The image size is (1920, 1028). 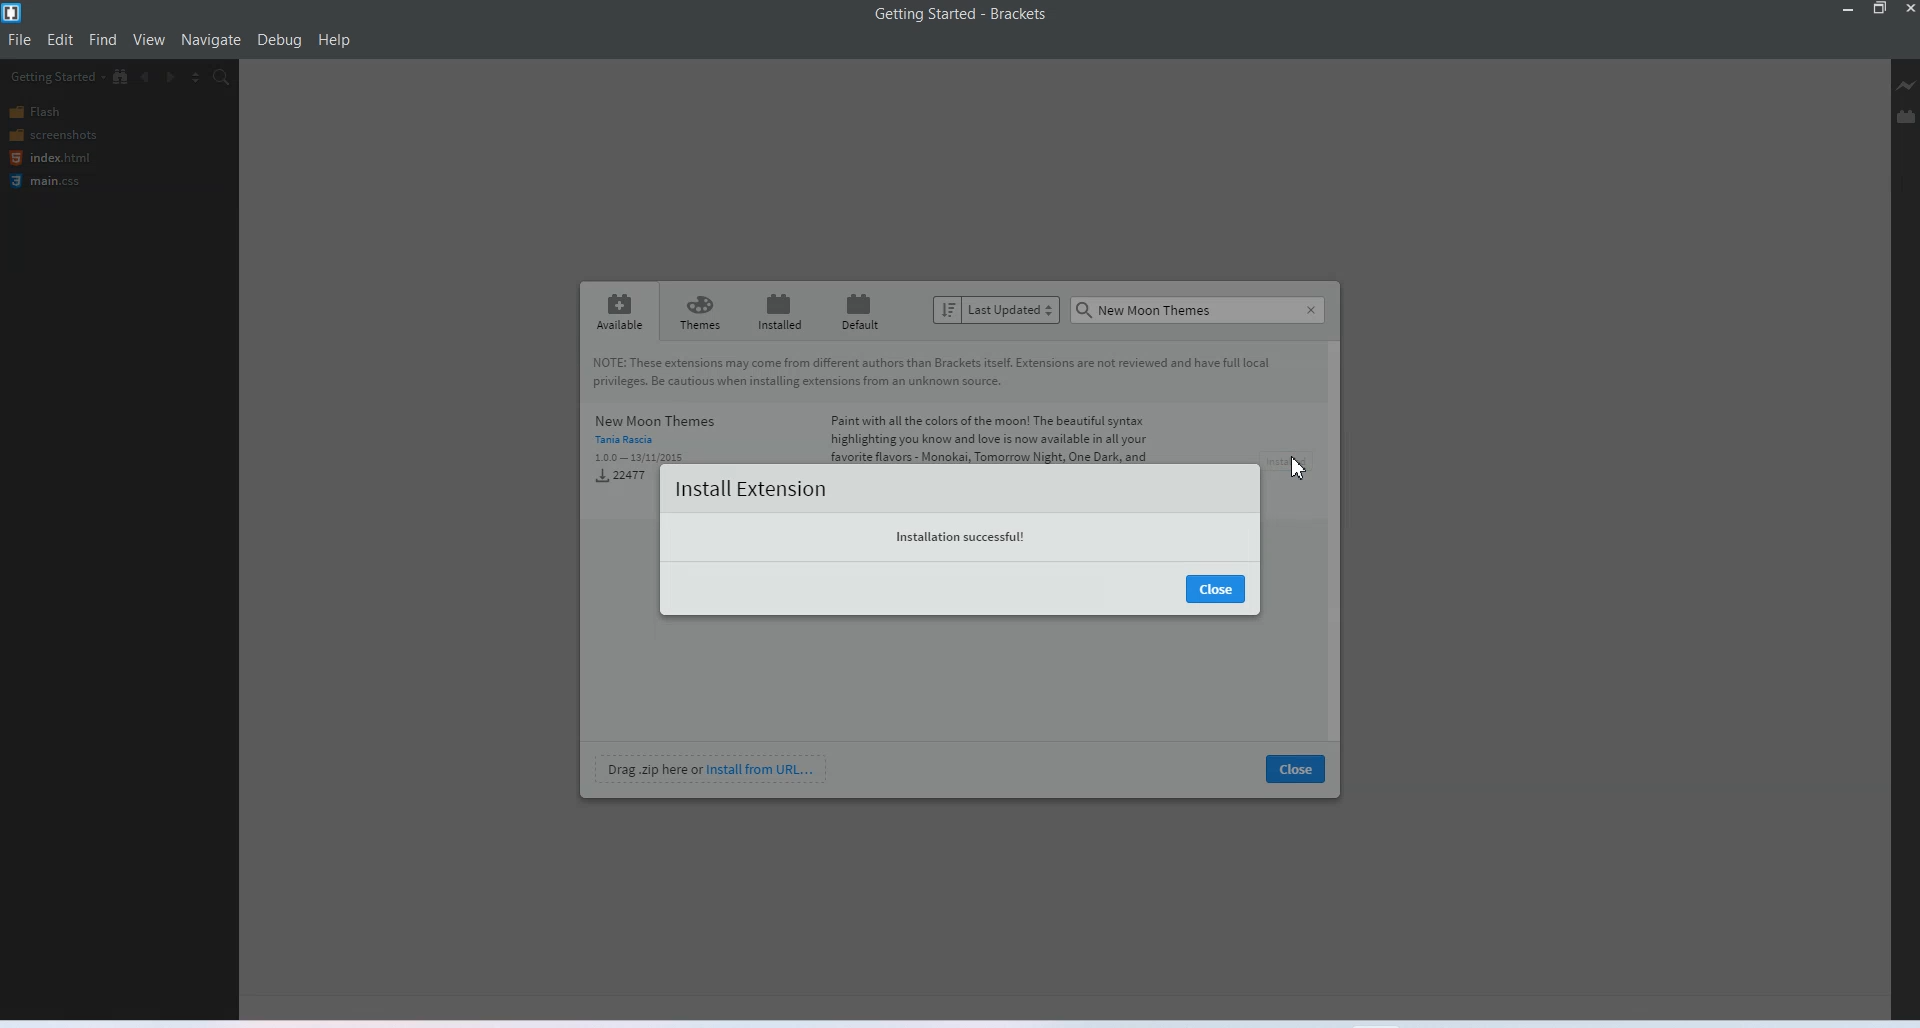 What do you see at coordinates (50, 113) in the screenshot?
I see `Flash` at bounding box center [50, 113].